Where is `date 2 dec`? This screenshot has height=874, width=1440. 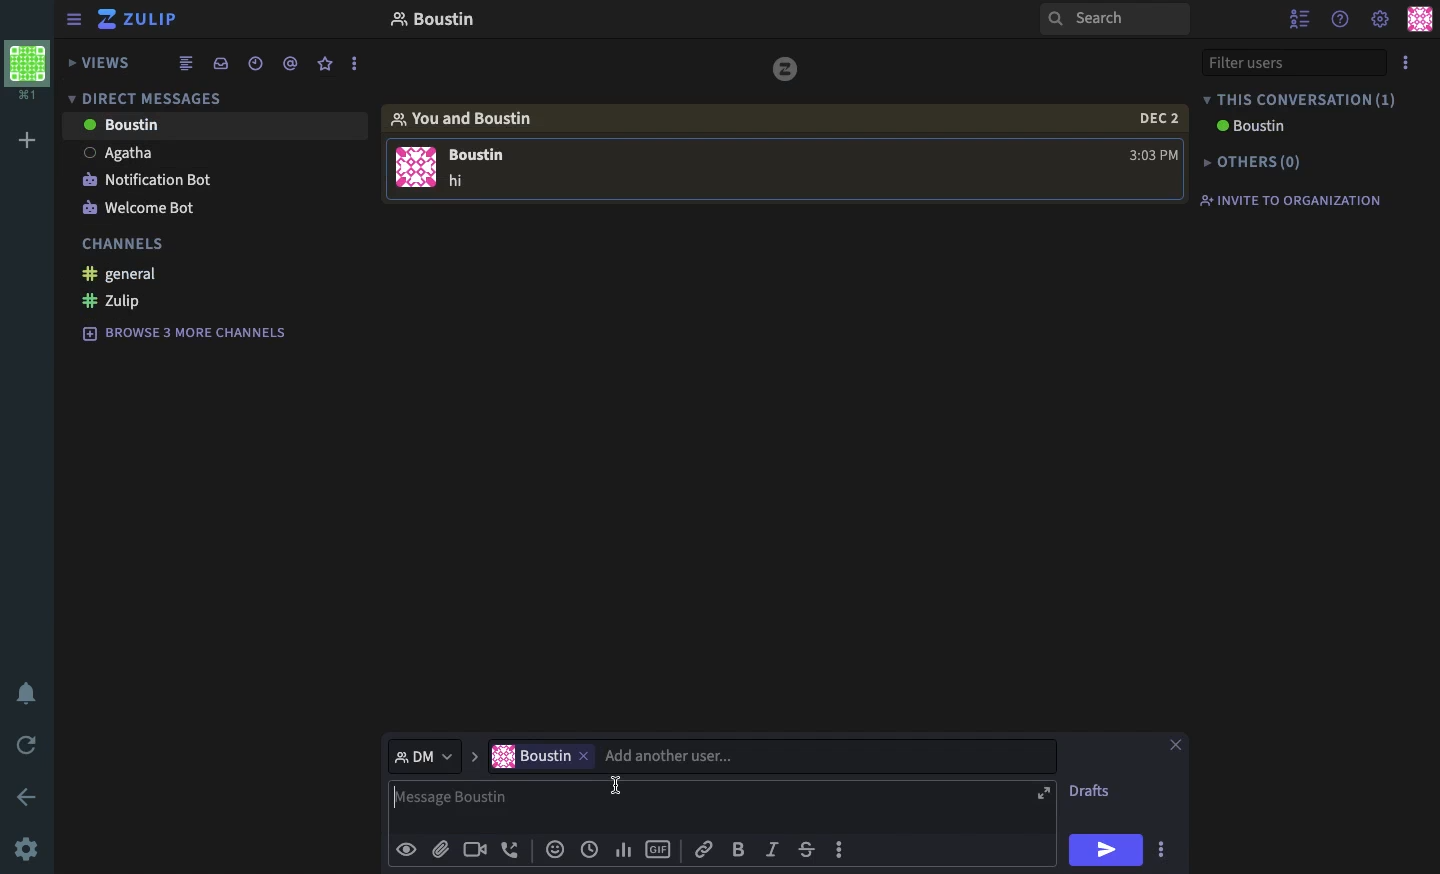
date 2 dec is located at coordinates (1151, 119).